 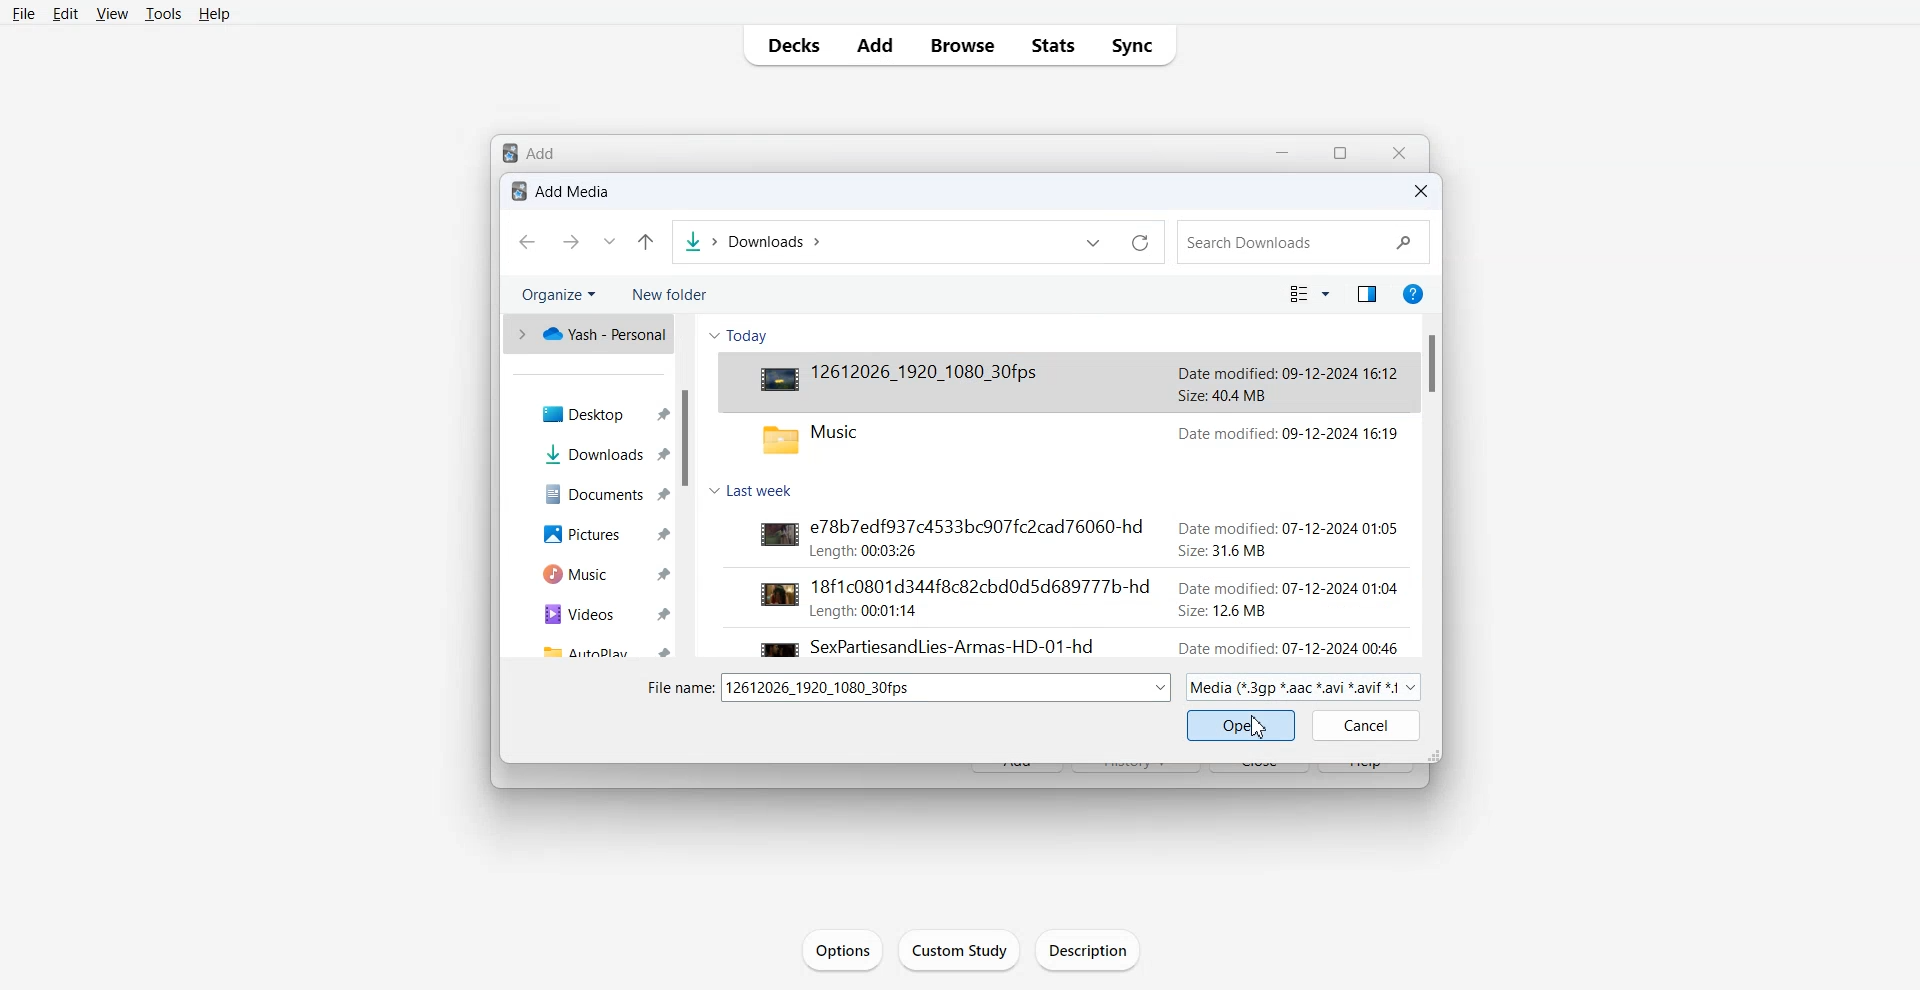 What do you see at coordinates (526, 243) in the screenshot?
I see `Go Back` at bounding box center [526, 243].